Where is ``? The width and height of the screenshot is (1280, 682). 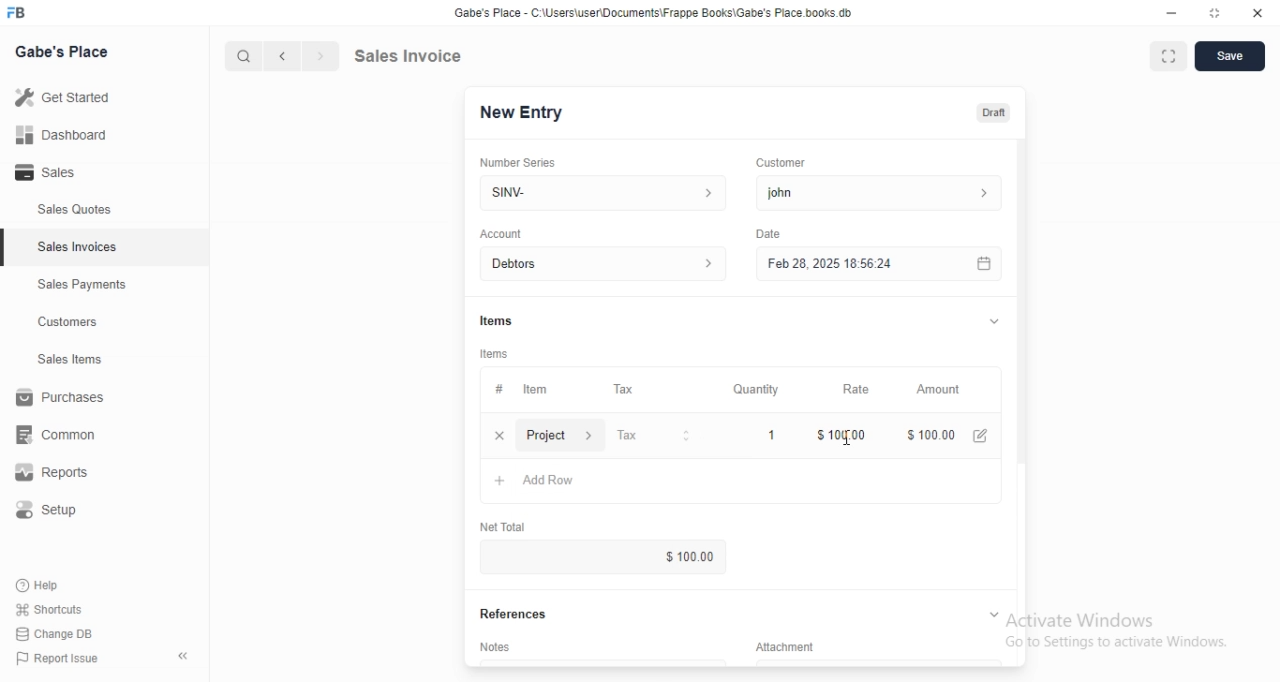
 is located at coordinates (796, 646).